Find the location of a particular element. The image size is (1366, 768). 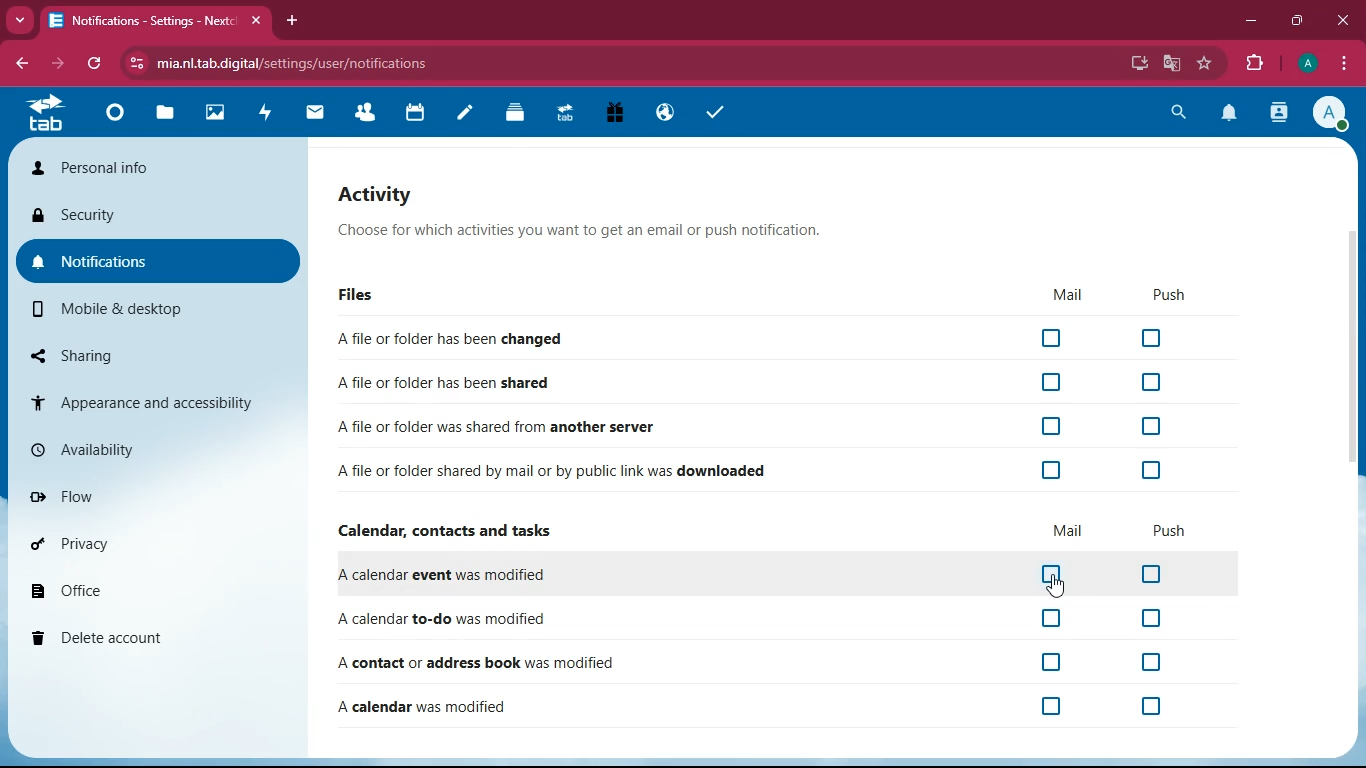

backward is located at coordinates (19, 61).